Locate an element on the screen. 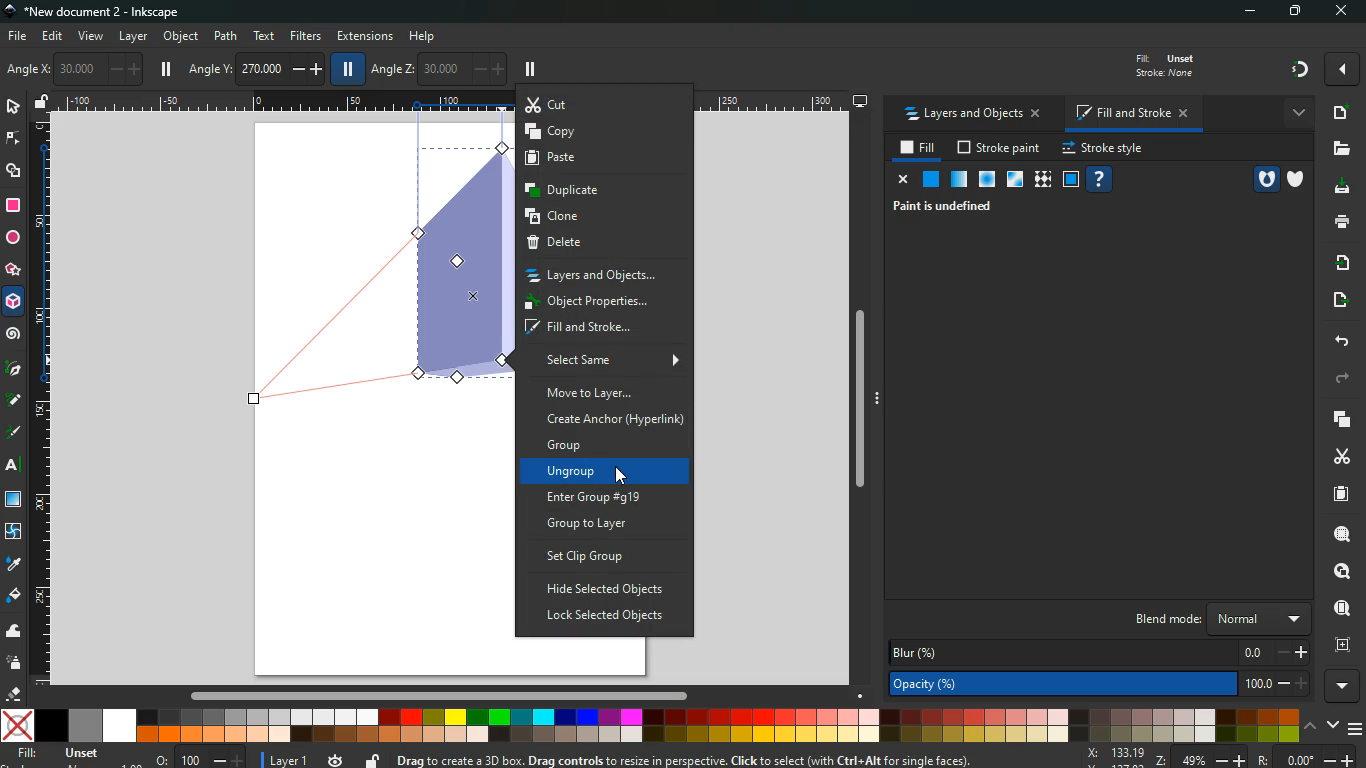 The image size is (1366, 768). angle x is located at coordinates (82, 69).